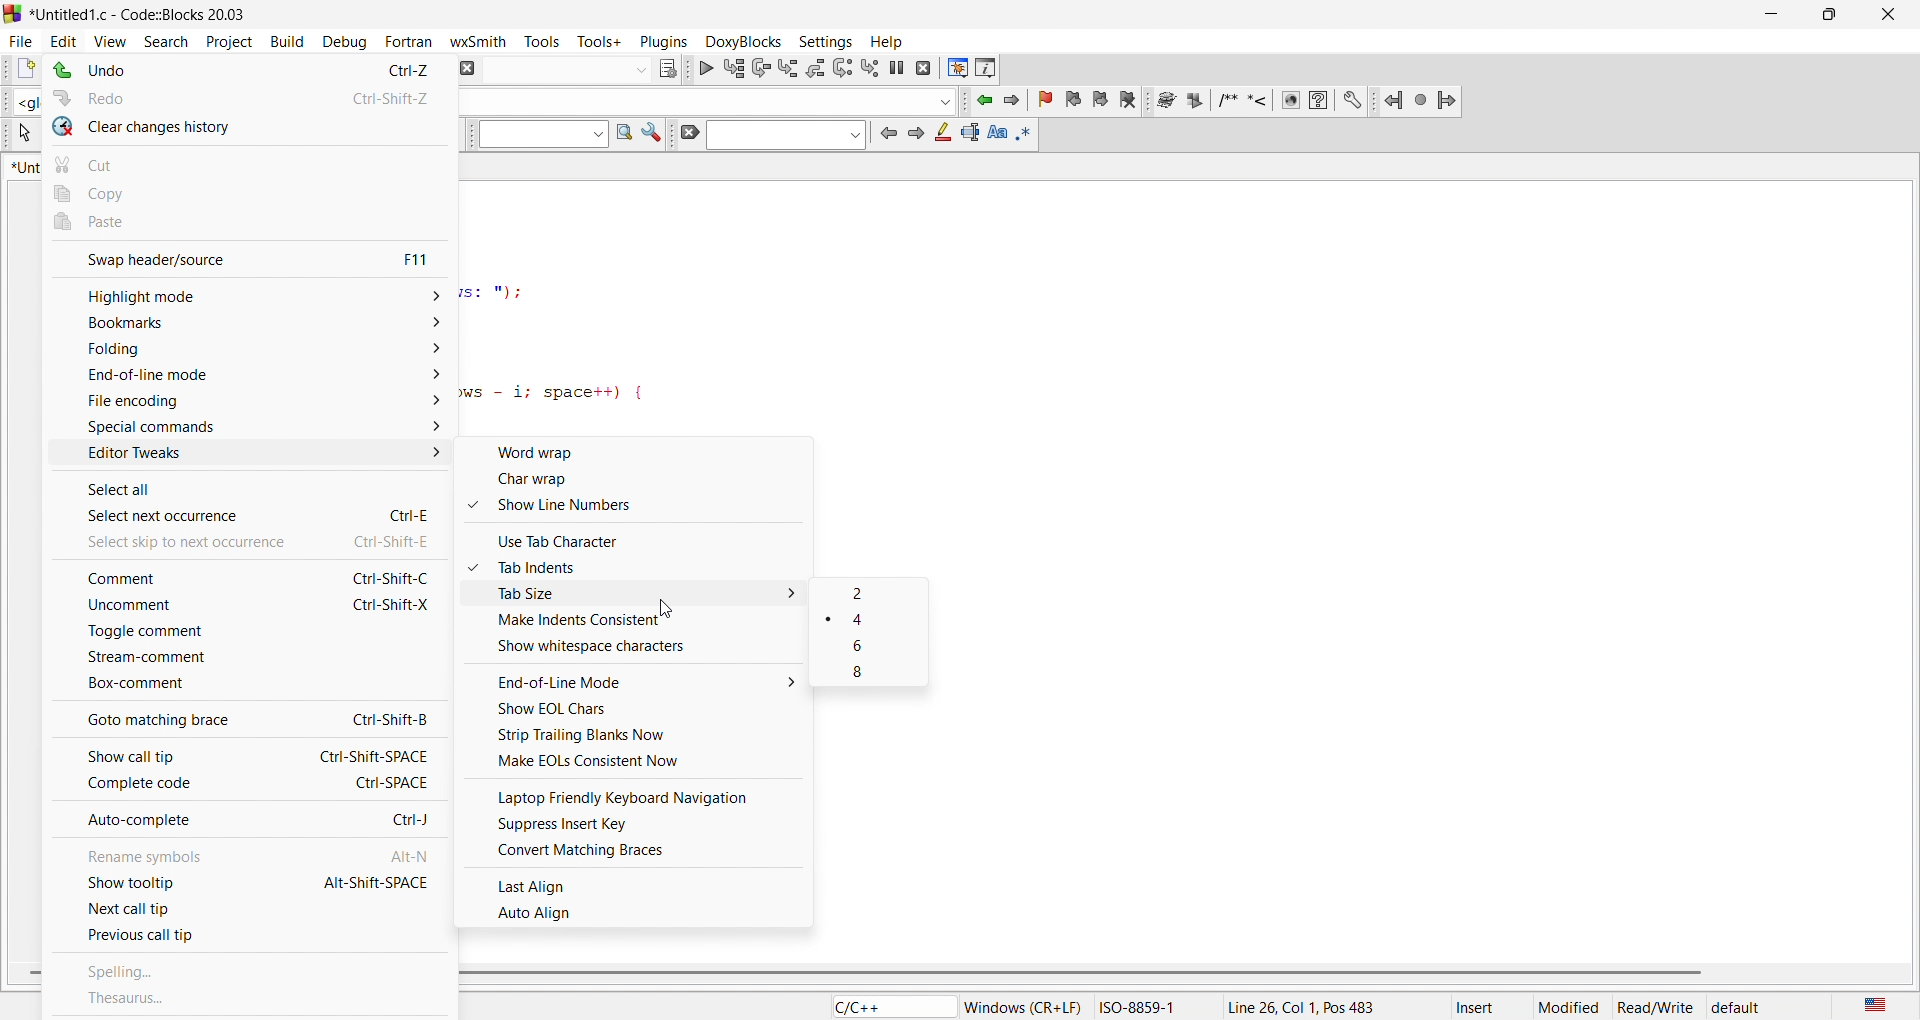 This screenshot has height=1020, width=1920. What do you see at coordinates (645, 453) in the screenshot?
I see `word wrap` at bounding box center [645, 453].